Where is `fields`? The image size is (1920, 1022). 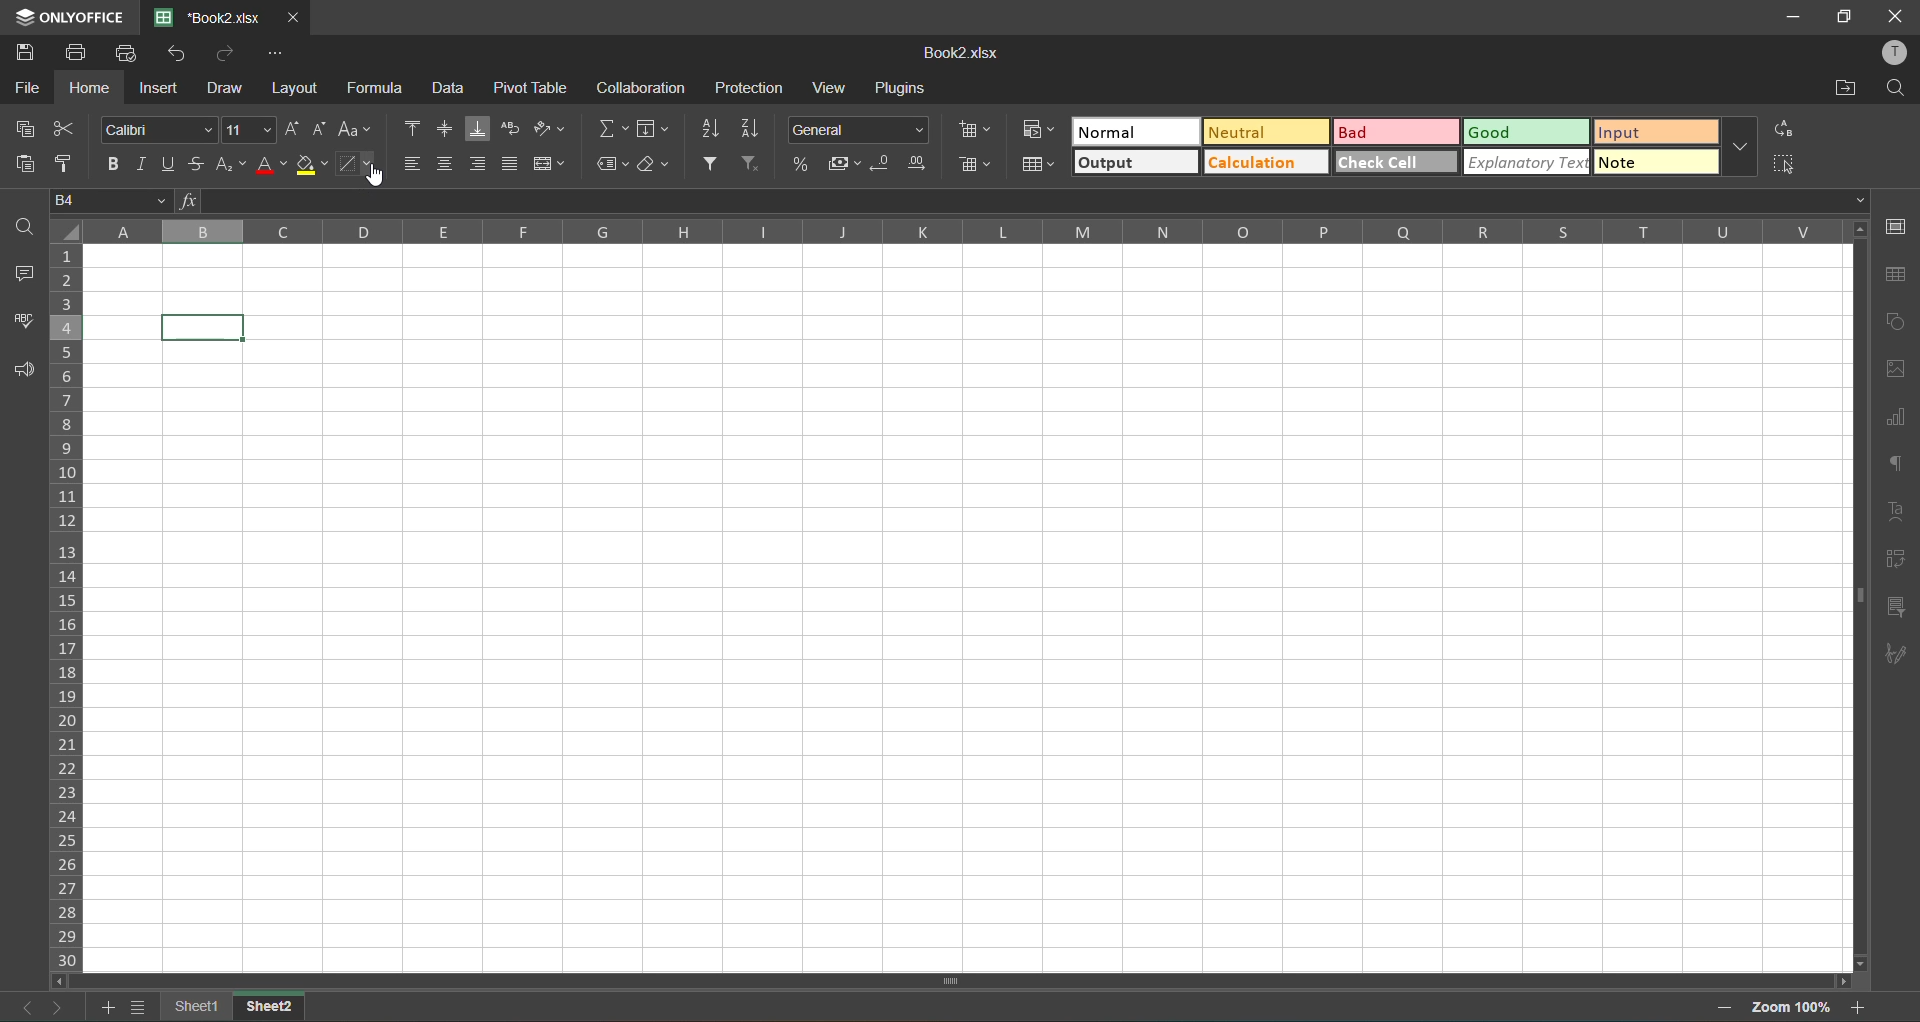 fields is located at coordinates (654, 128).